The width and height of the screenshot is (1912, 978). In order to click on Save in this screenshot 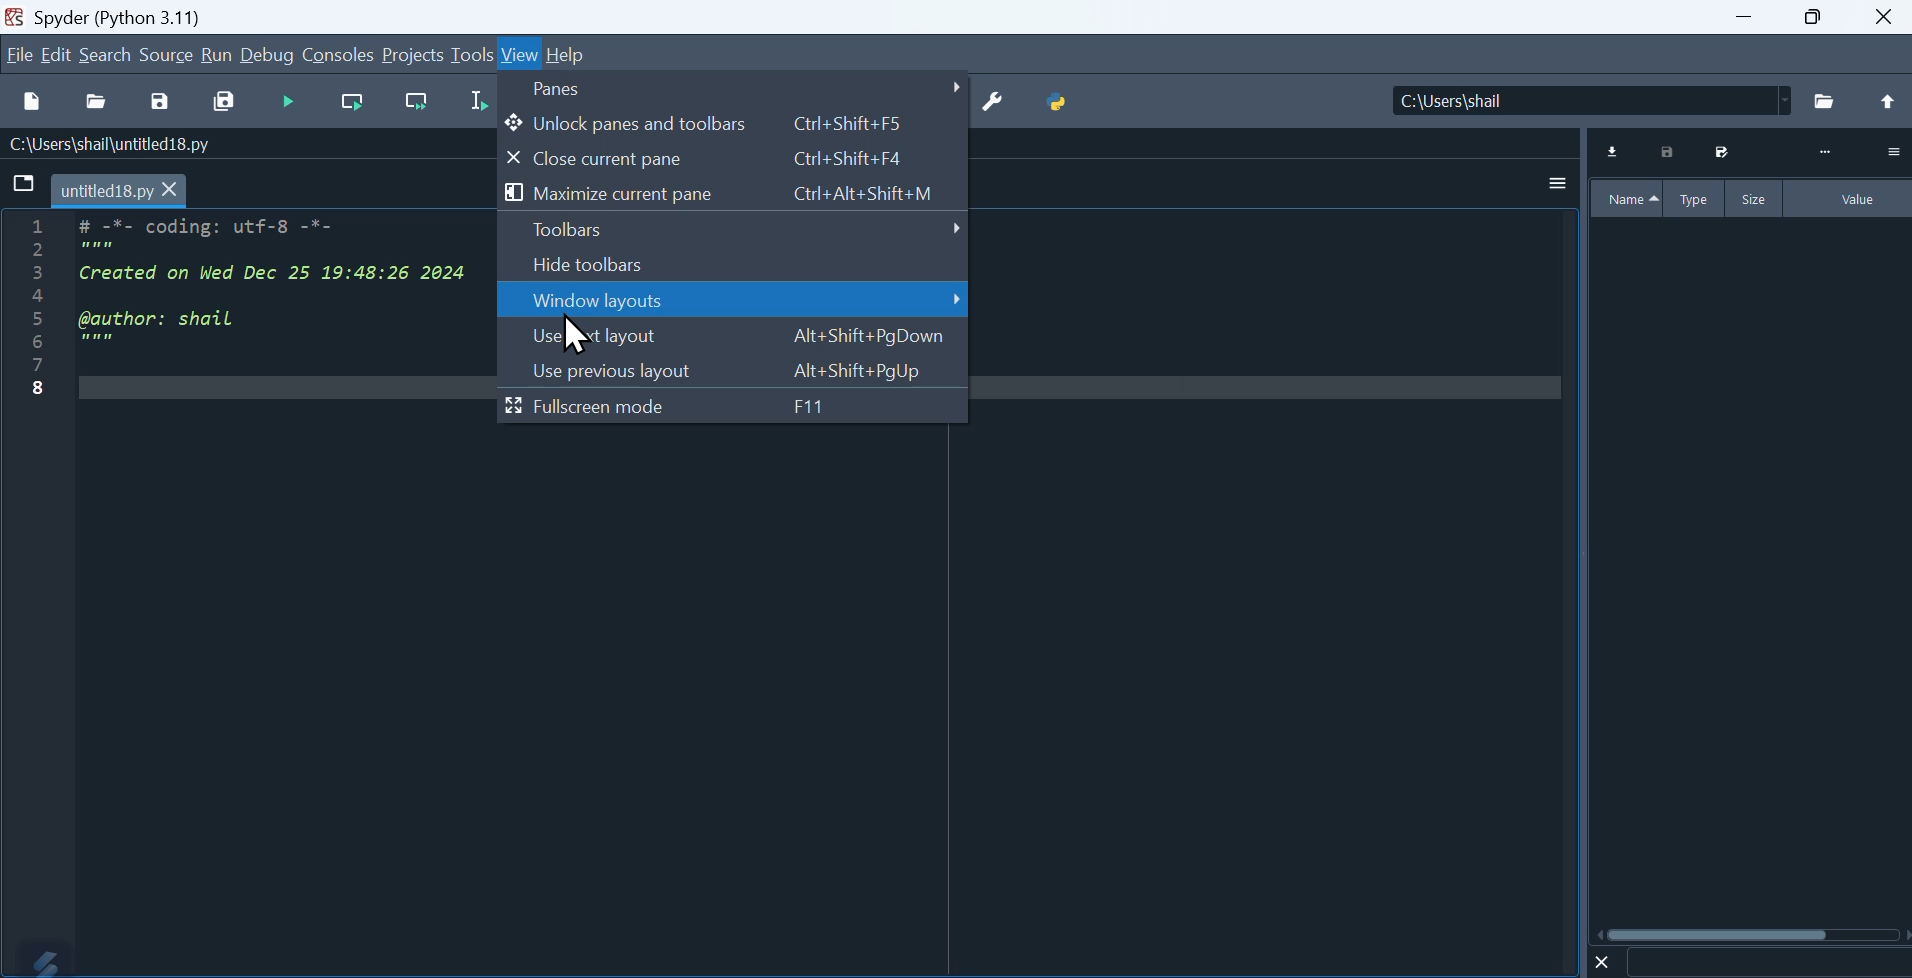, I will do `click(1719, 152)`.